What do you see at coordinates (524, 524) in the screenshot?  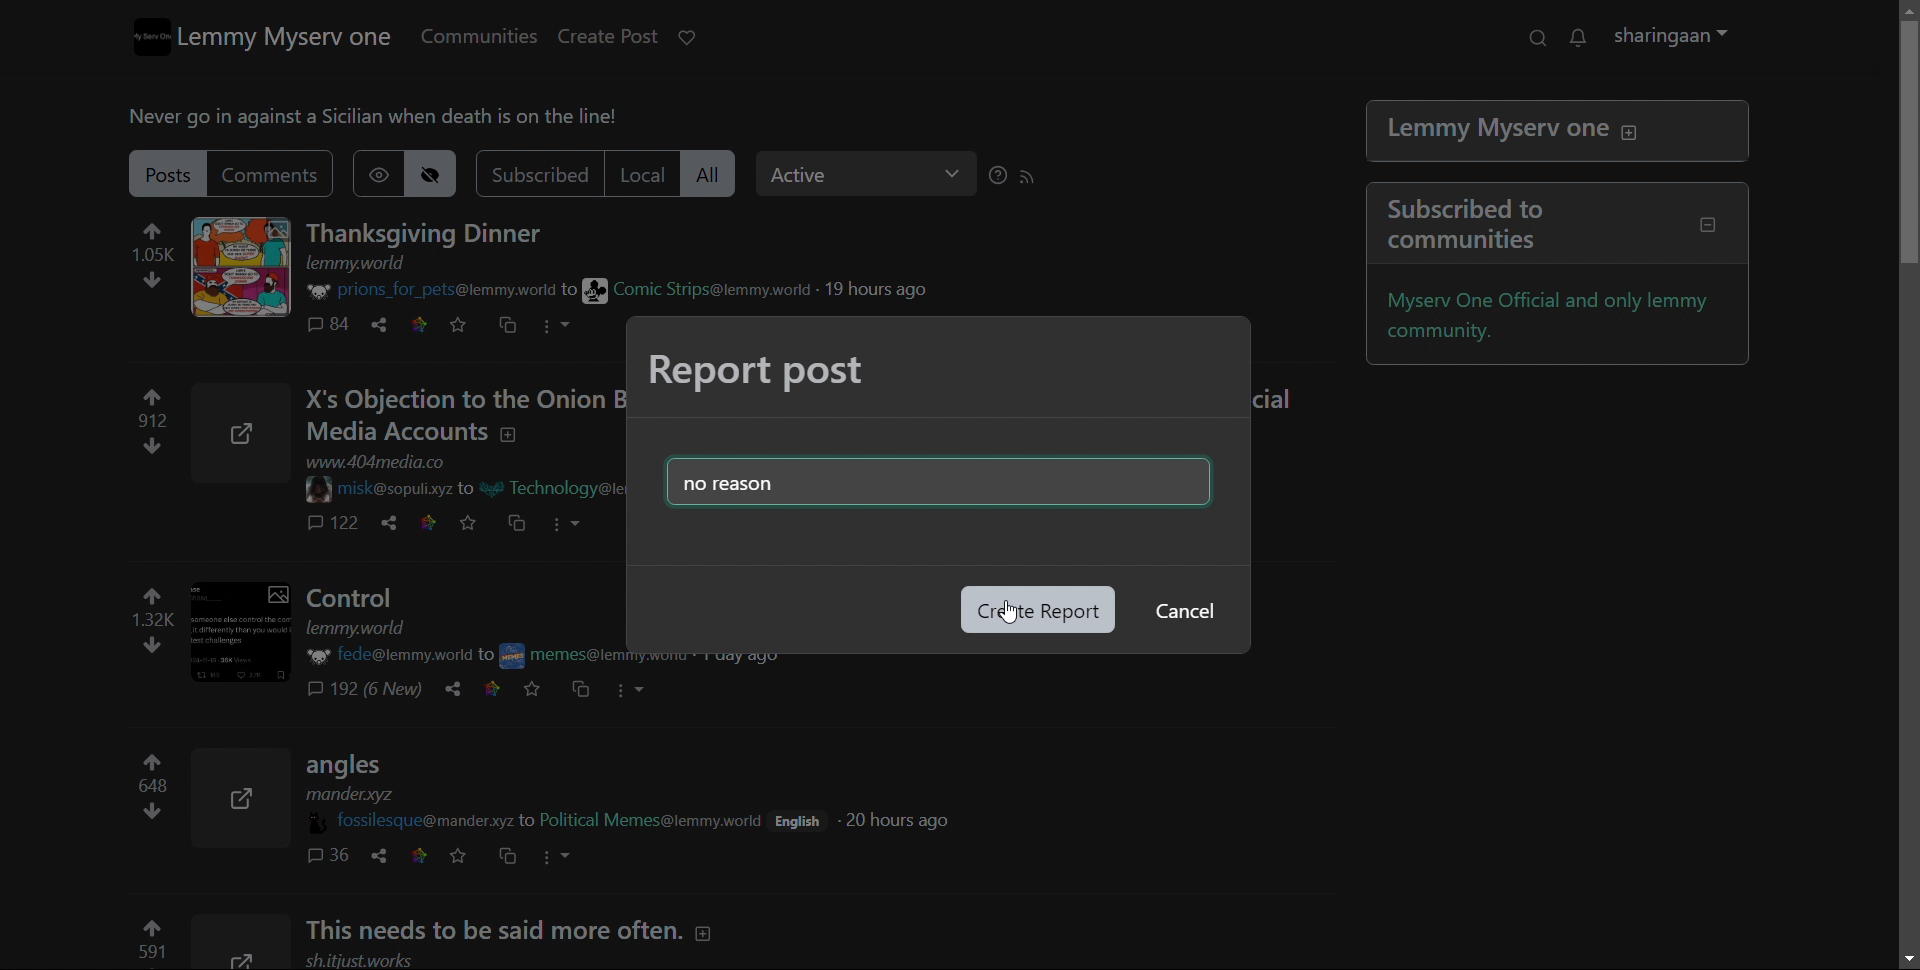 I see `Cross post` at bounding box center [524, 524].